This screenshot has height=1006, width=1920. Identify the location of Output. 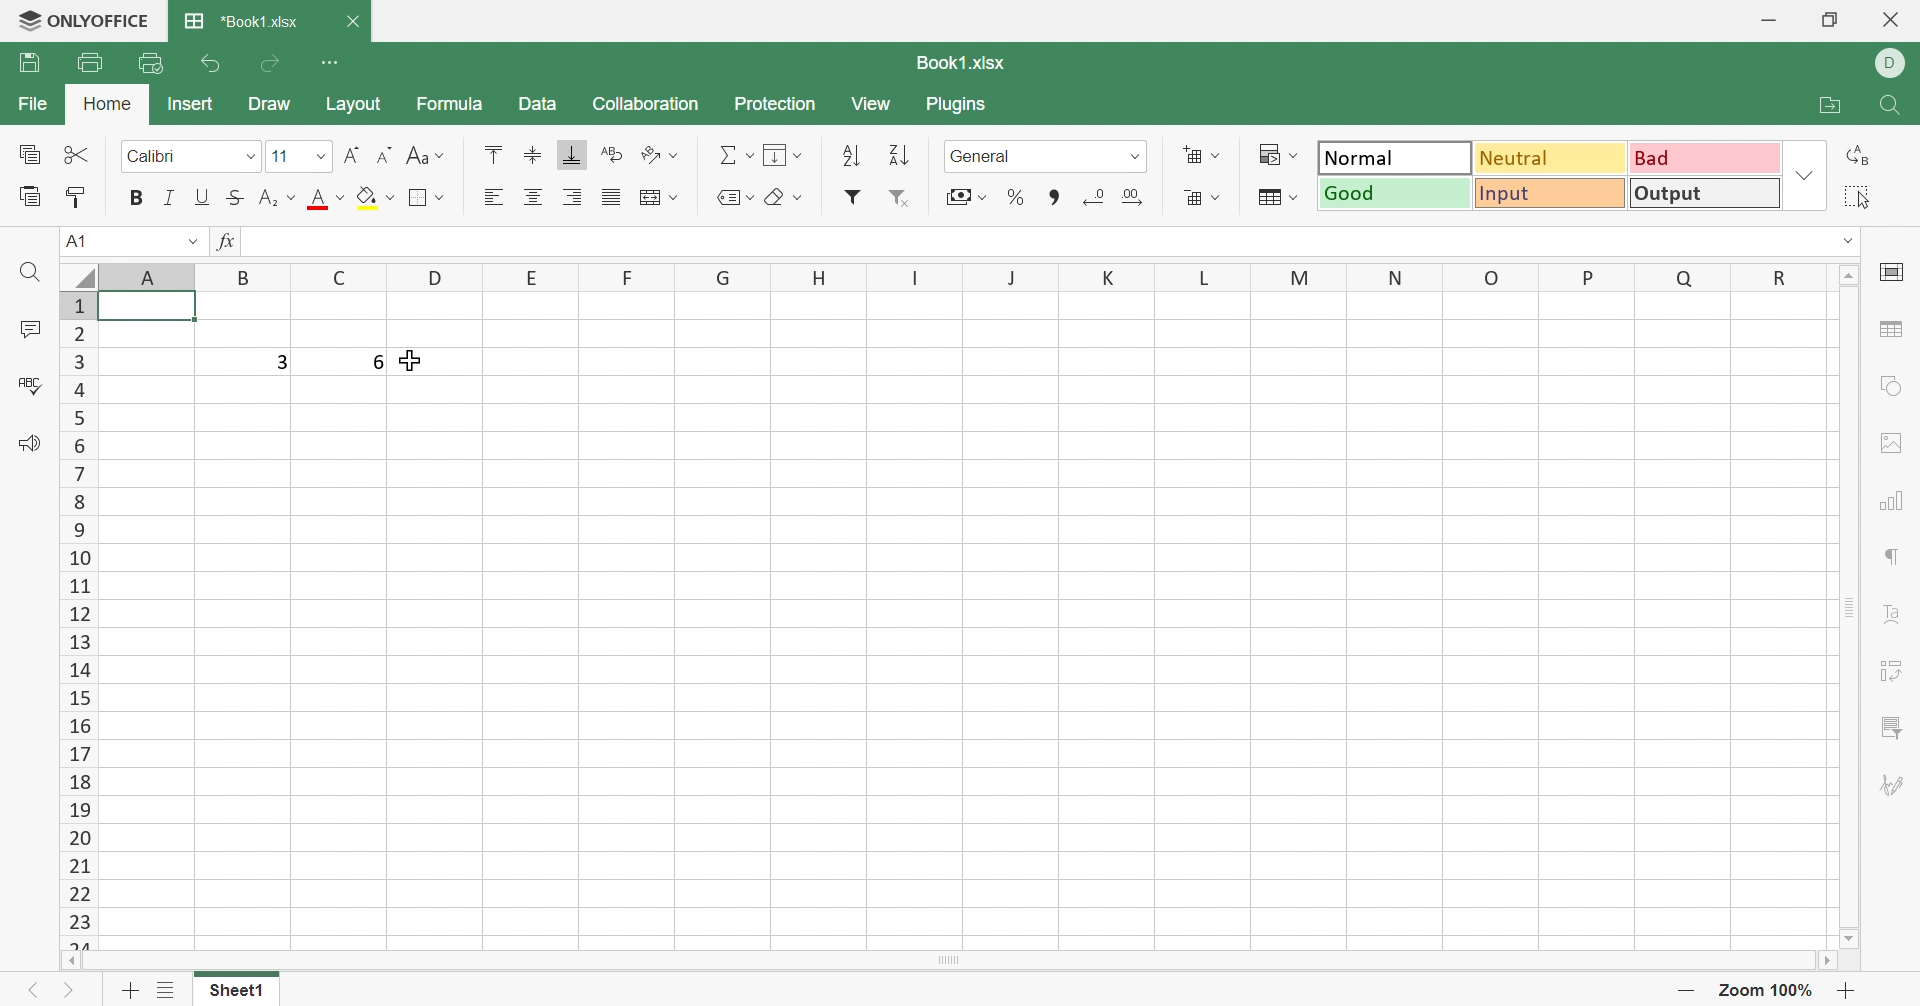
(1705, 195).